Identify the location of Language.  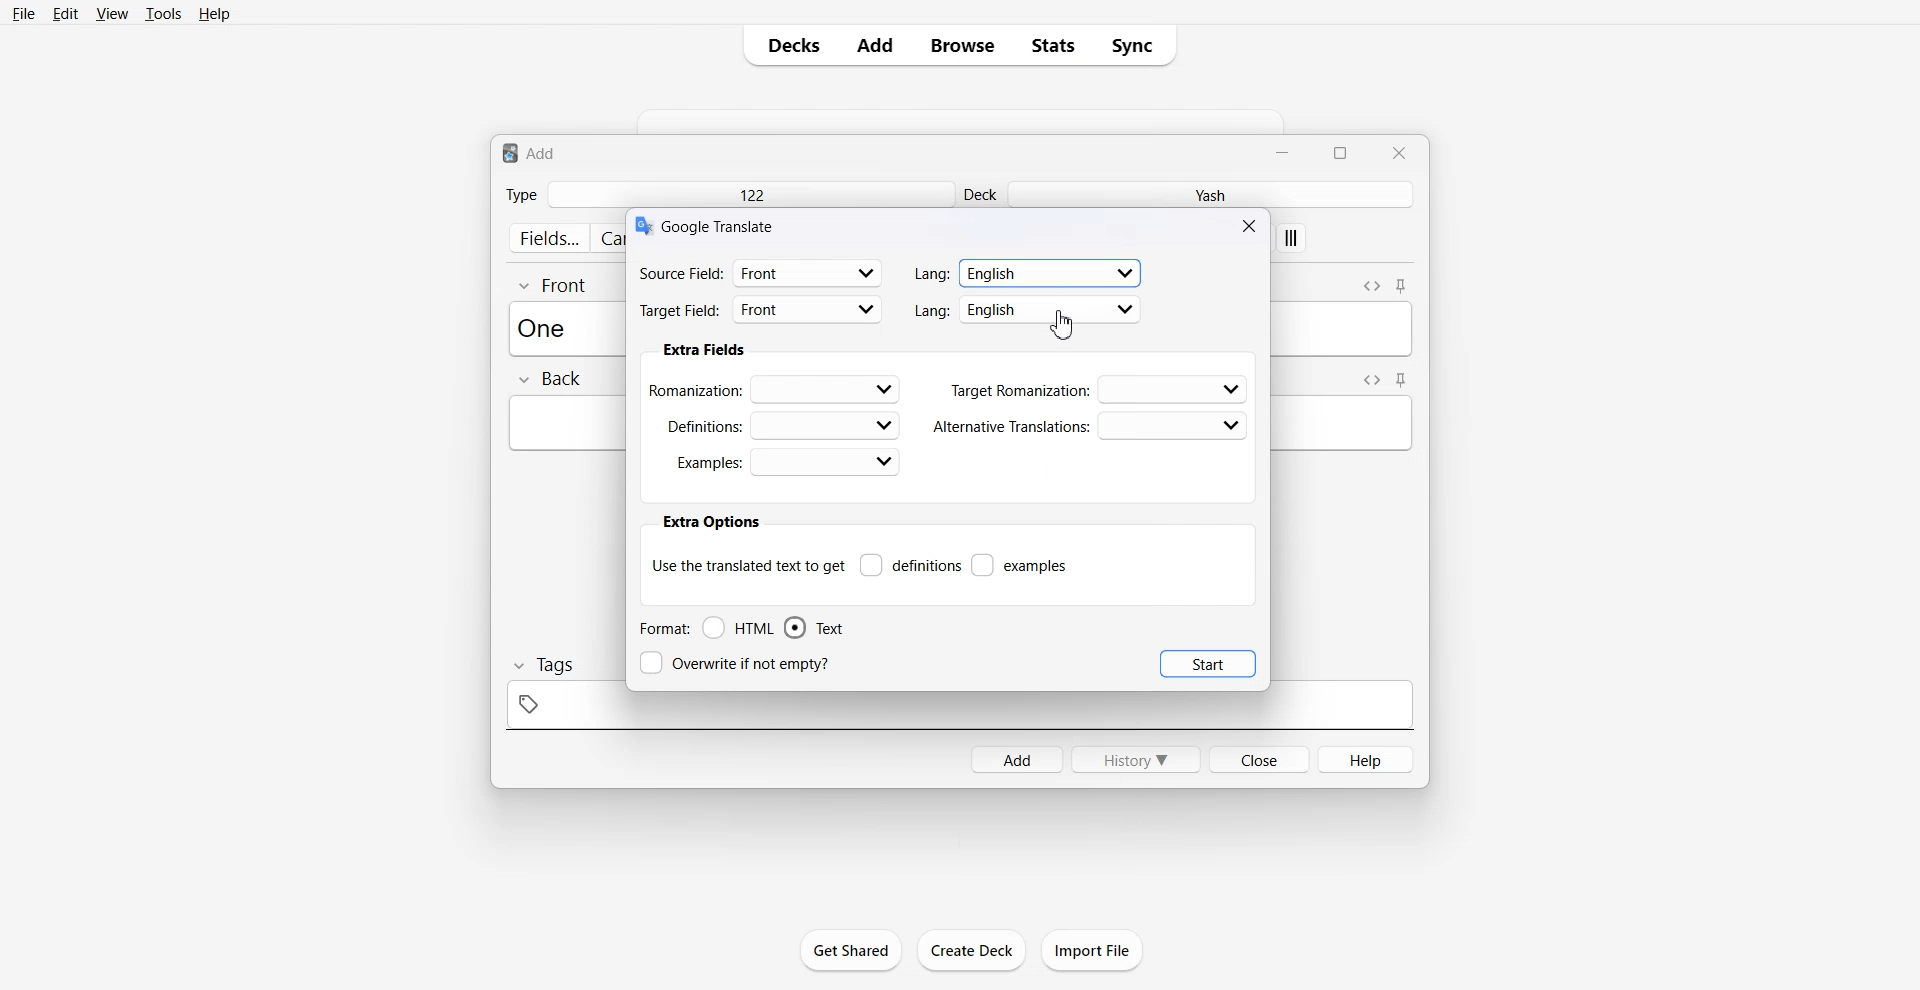
(1029, 273).